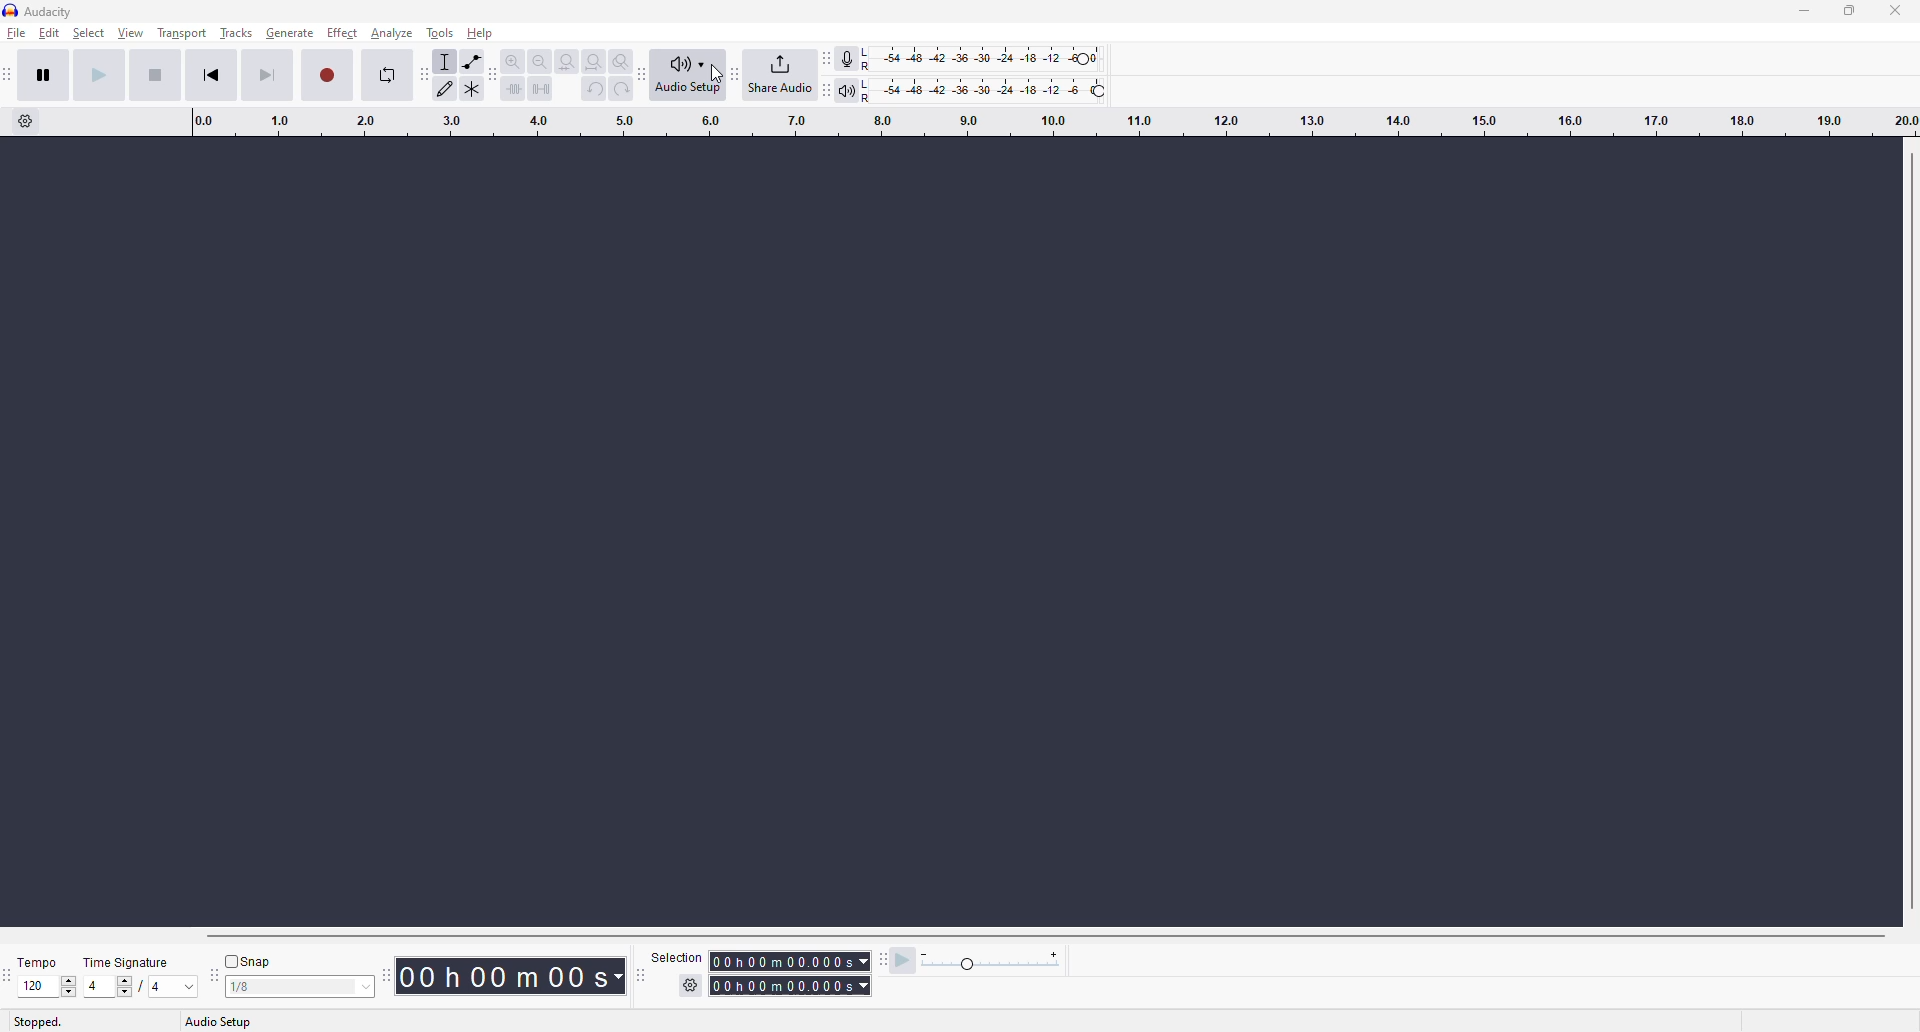  Describe the element at coordinates (101, 75) in the screenshot. I see `play` at that location.